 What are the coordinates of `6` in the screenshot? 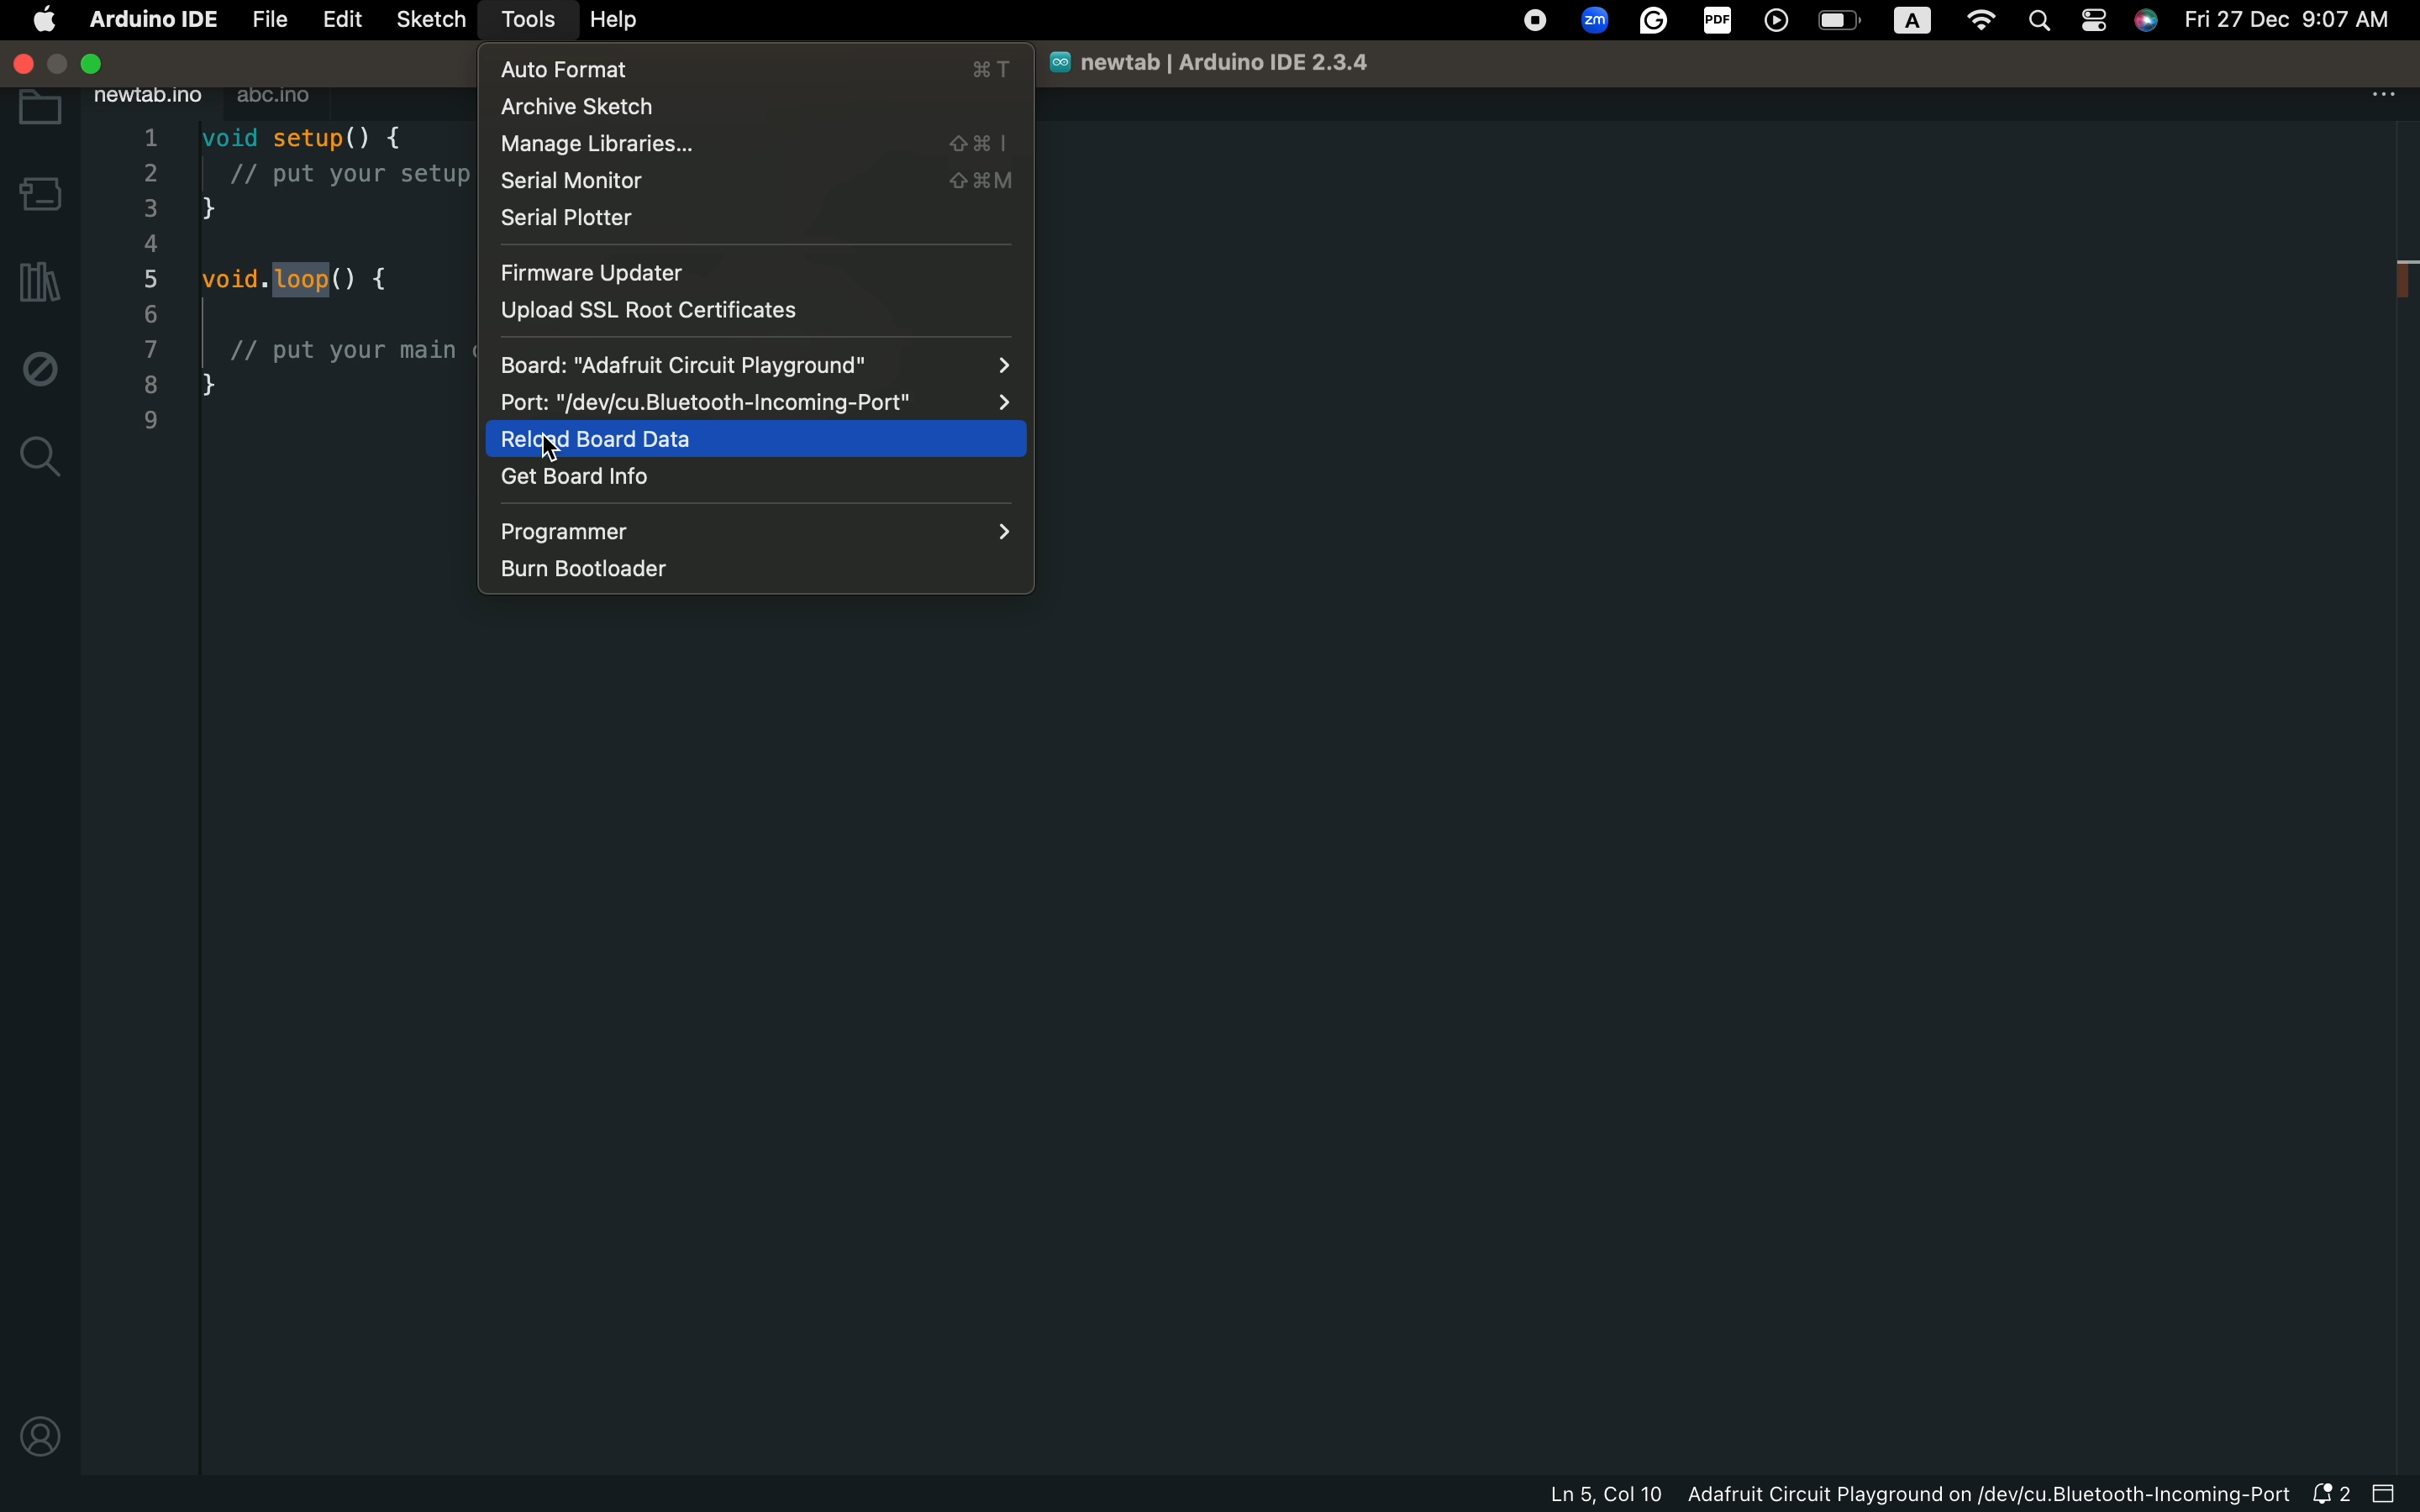 It's located at (150, 314).